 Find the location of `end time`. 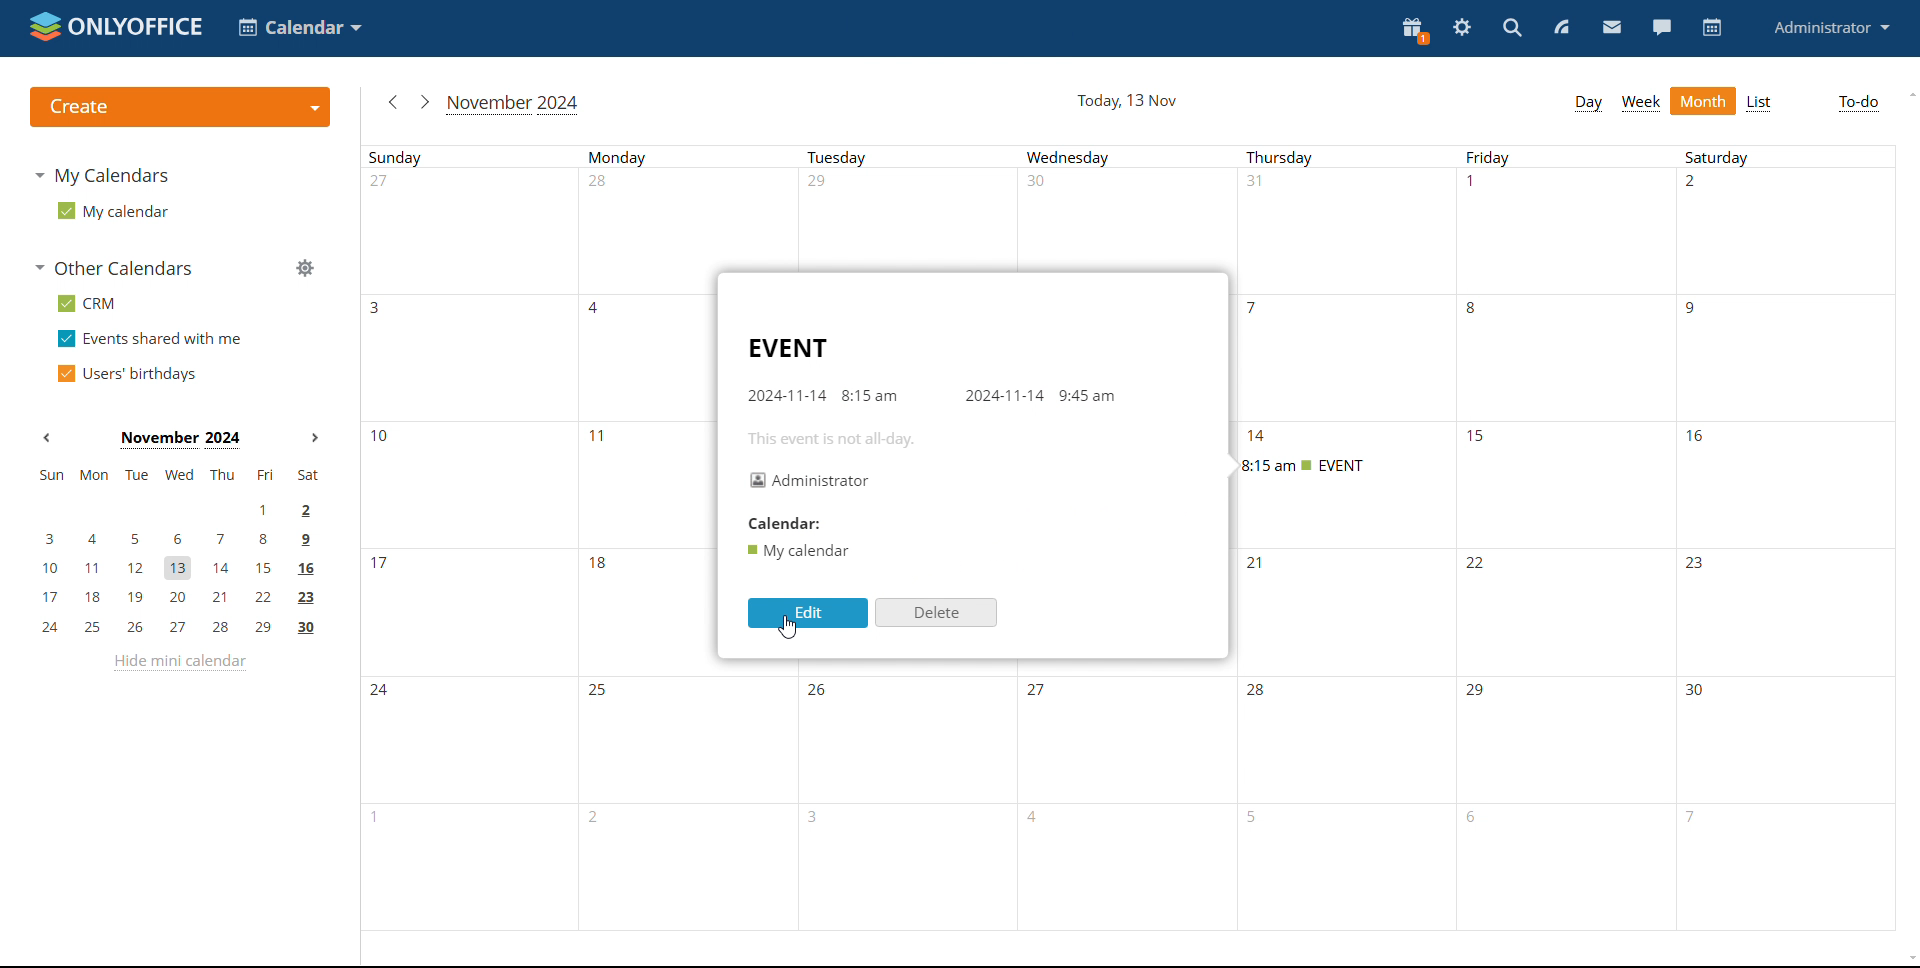

end time is located at coordinates (1086, 393).